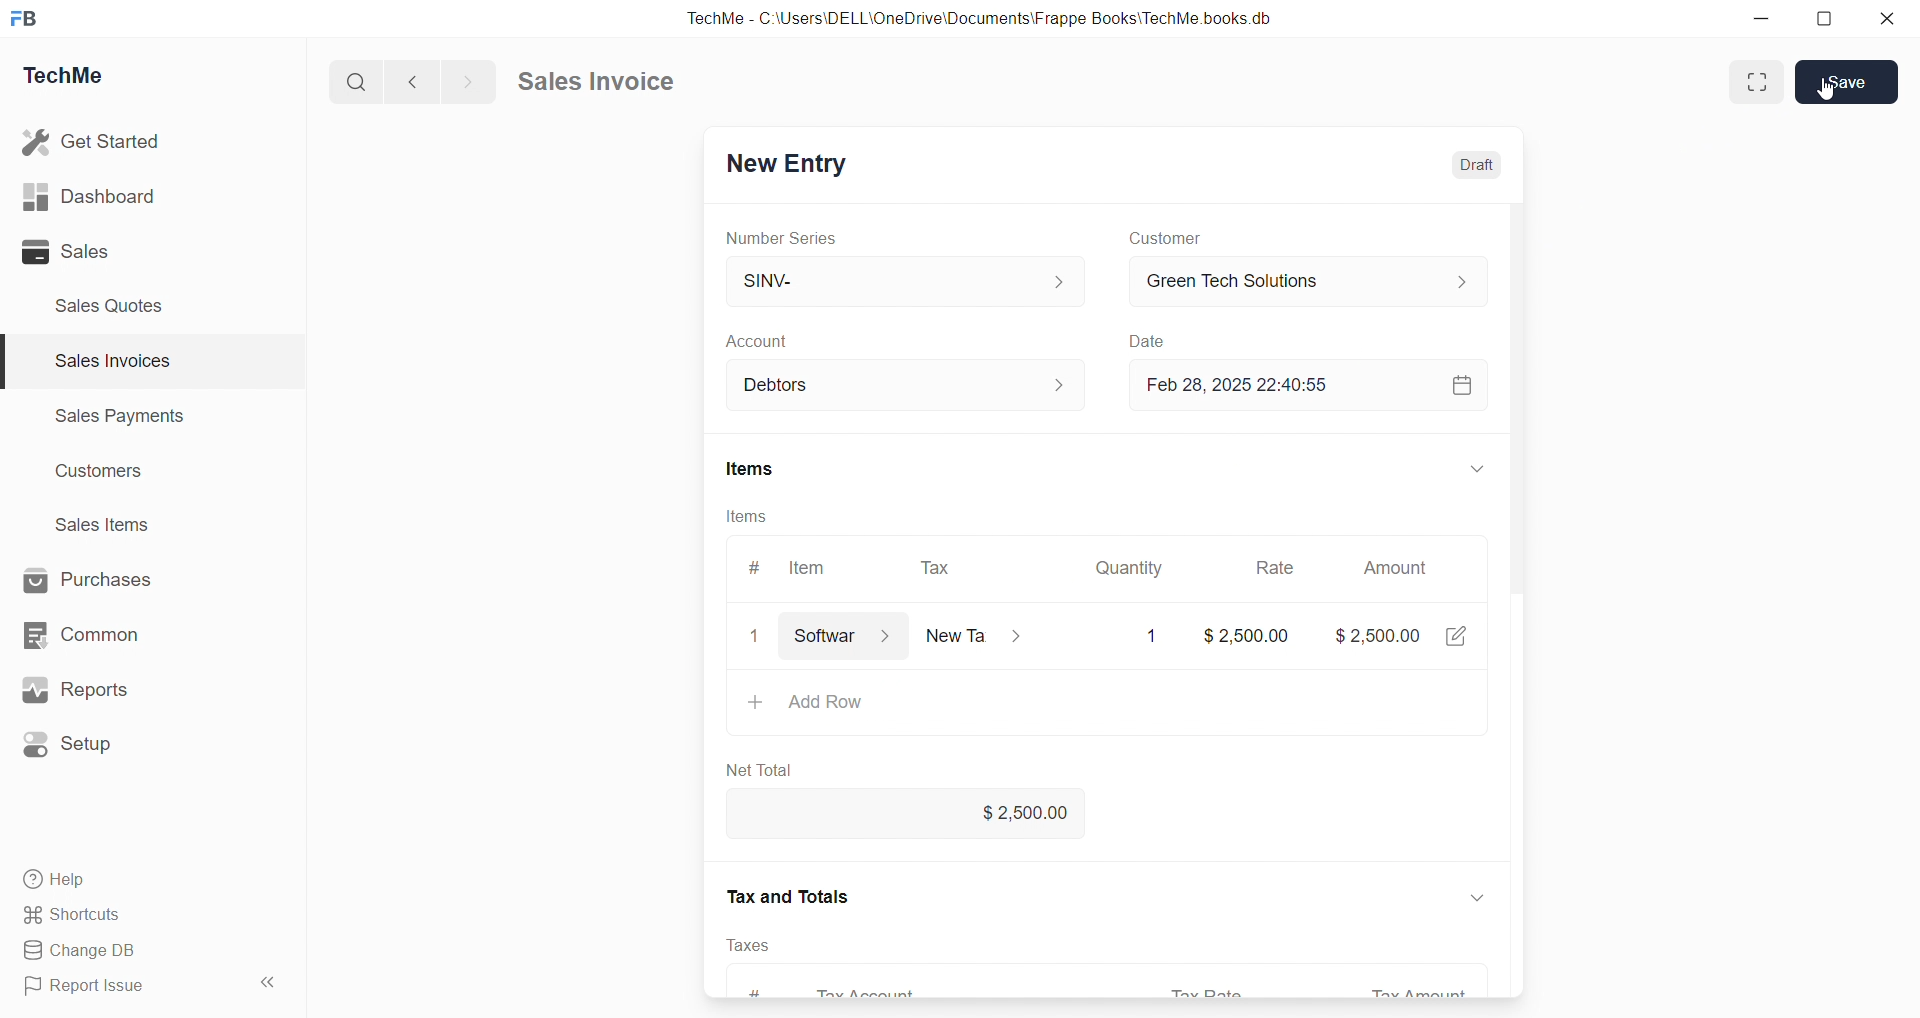  What do you see at coordinates (1221, 992) in the screenshot?
I see `Tax rate` at bounding box center [1221, 992].